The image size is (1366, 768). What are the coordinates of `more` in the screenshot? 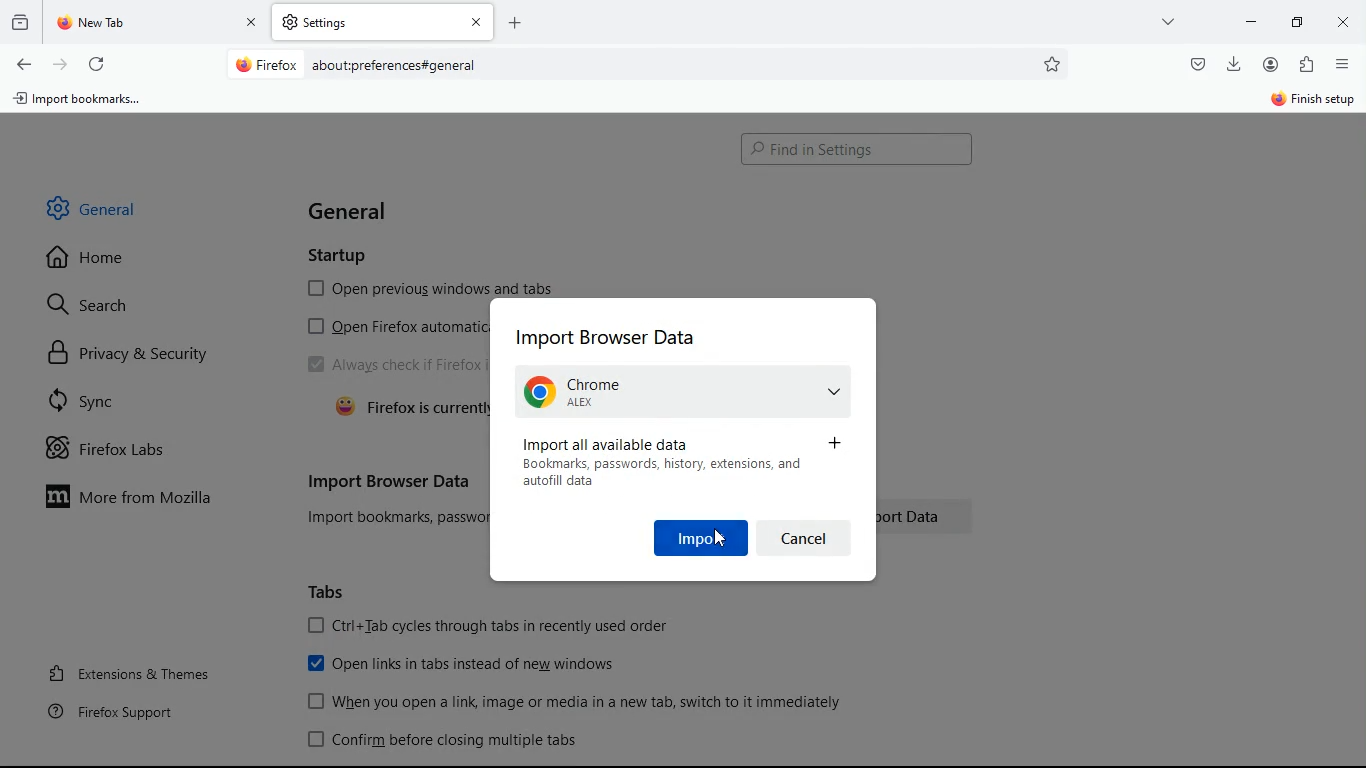 It's located at (1169, 21).